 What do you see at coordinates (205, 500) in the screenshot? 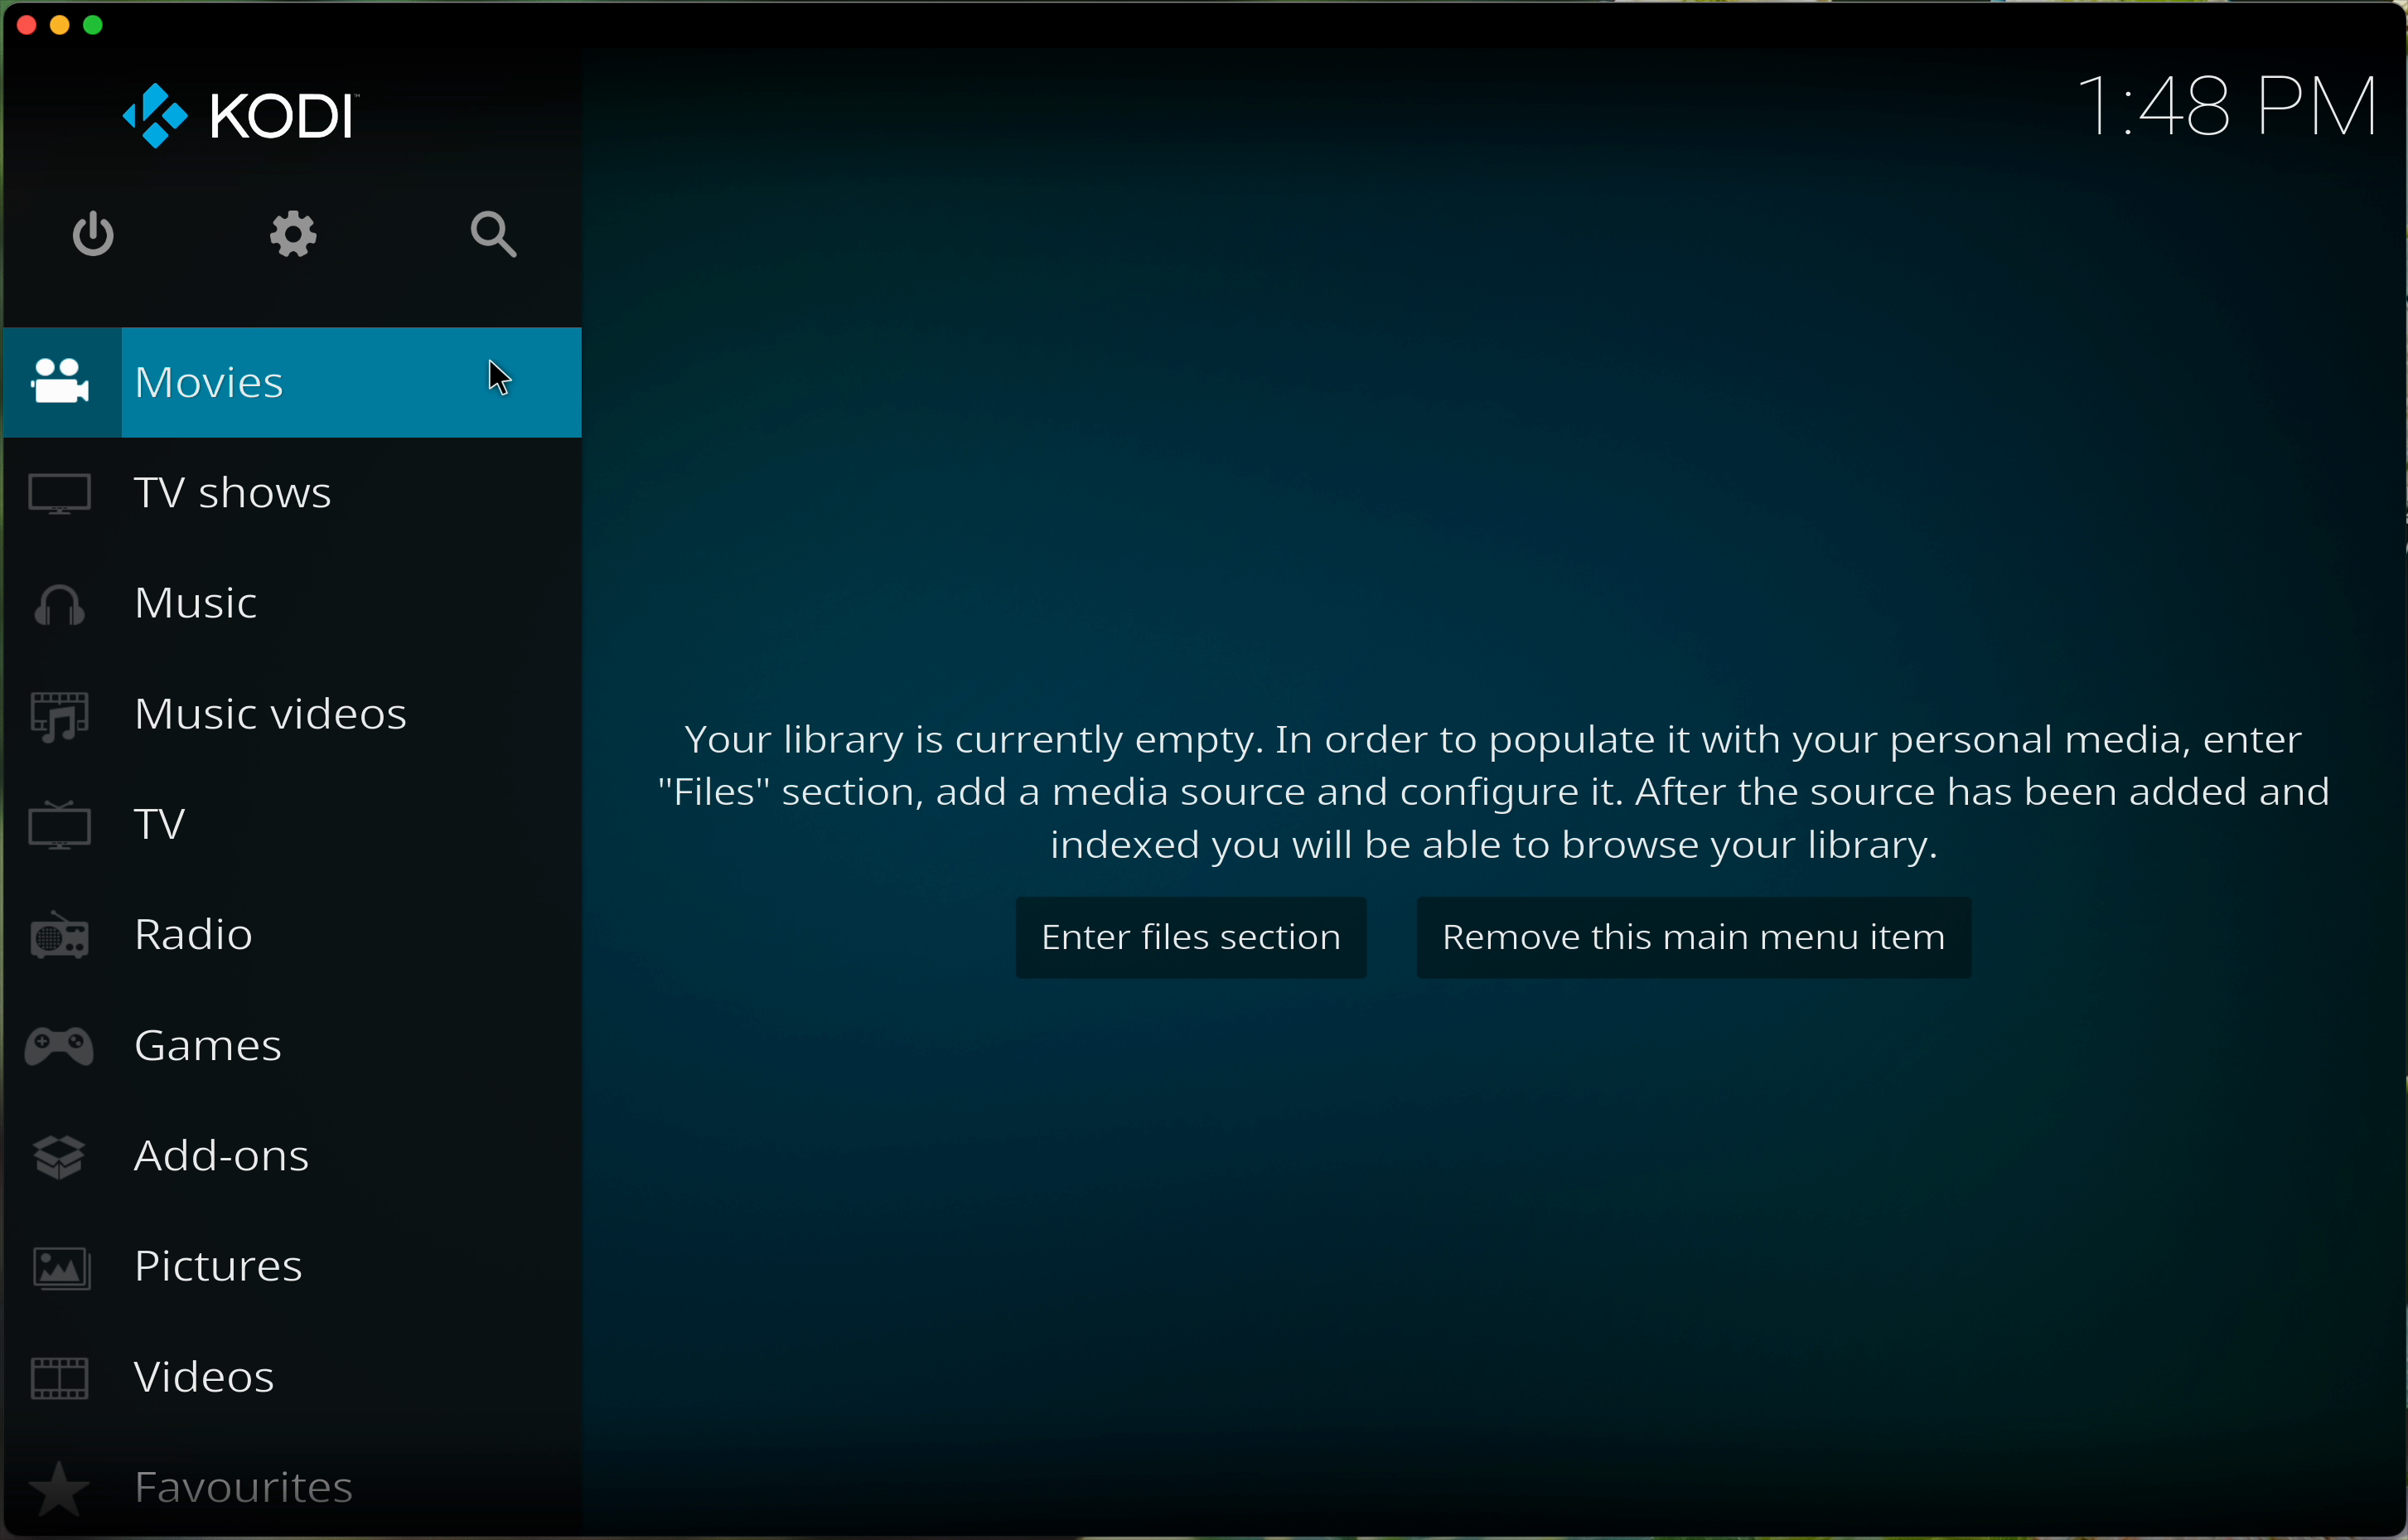
I see `tv shows` at bounding box center [205, 500].